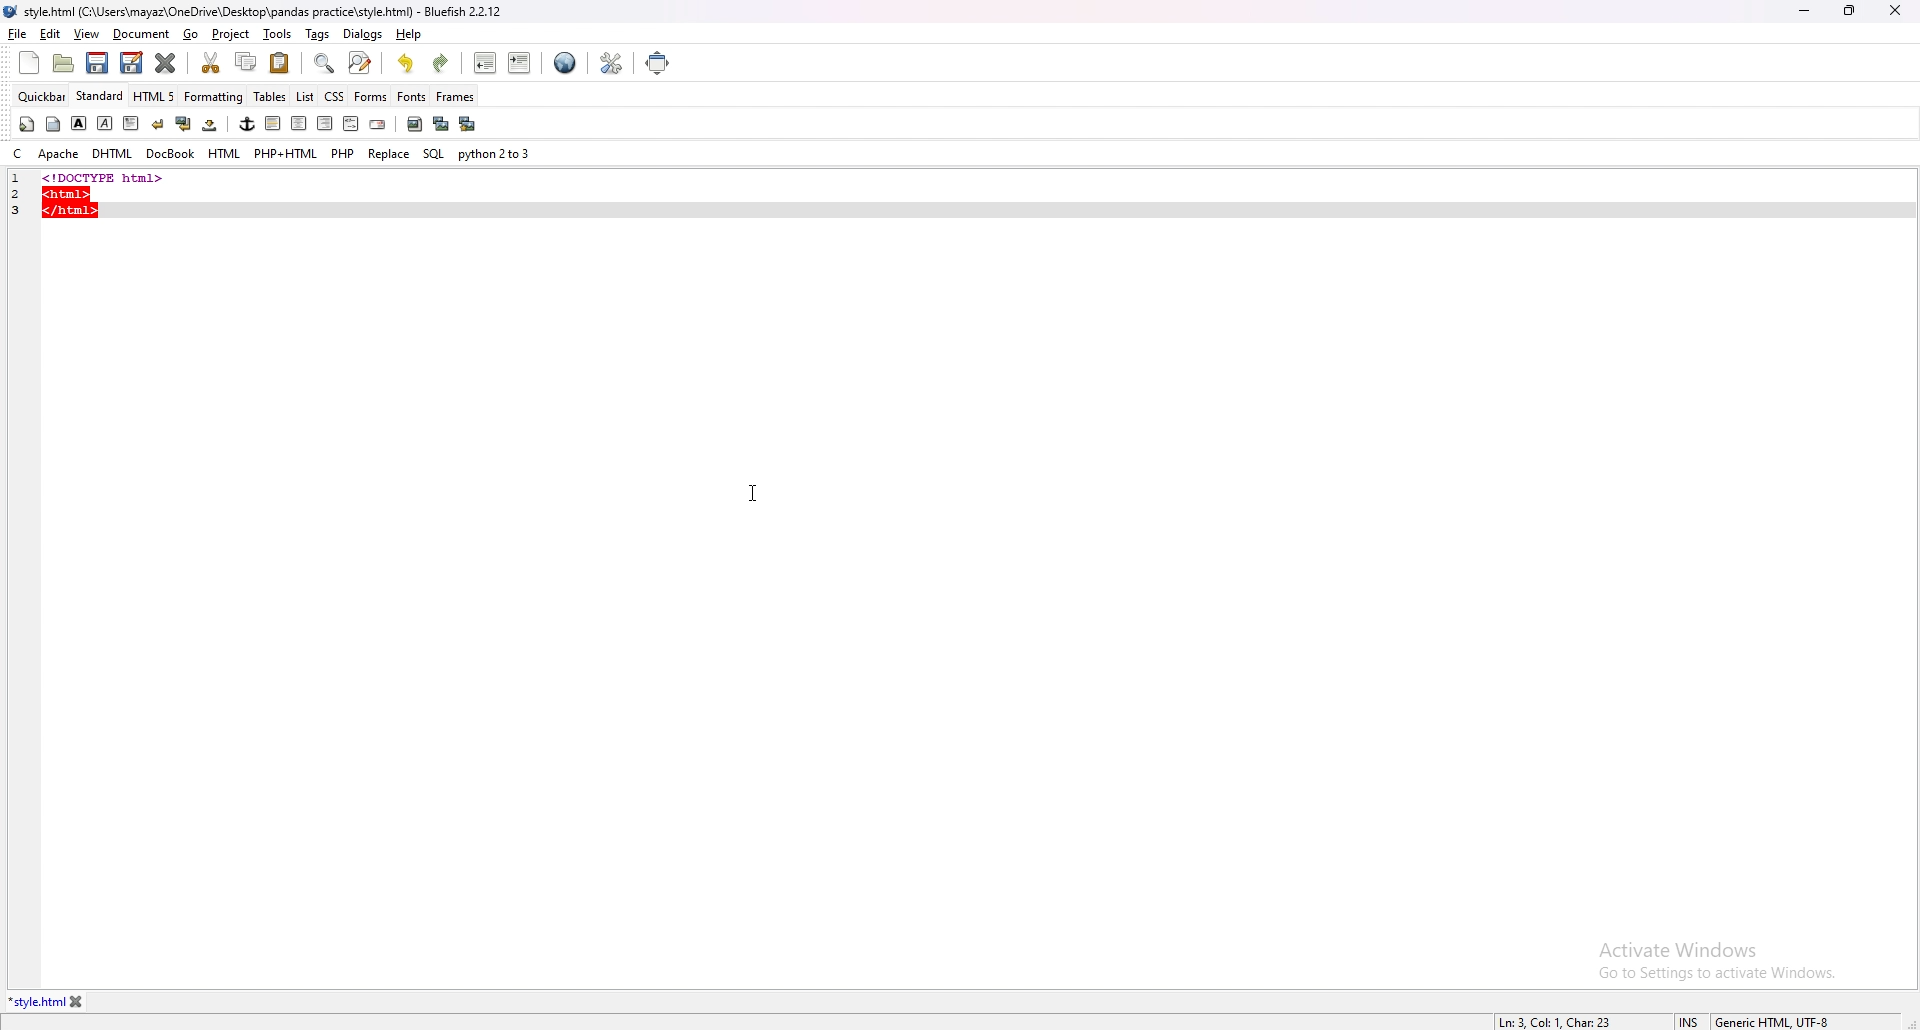 The image size is (1920, 1030). I want to click on save as, so click(131, 63).